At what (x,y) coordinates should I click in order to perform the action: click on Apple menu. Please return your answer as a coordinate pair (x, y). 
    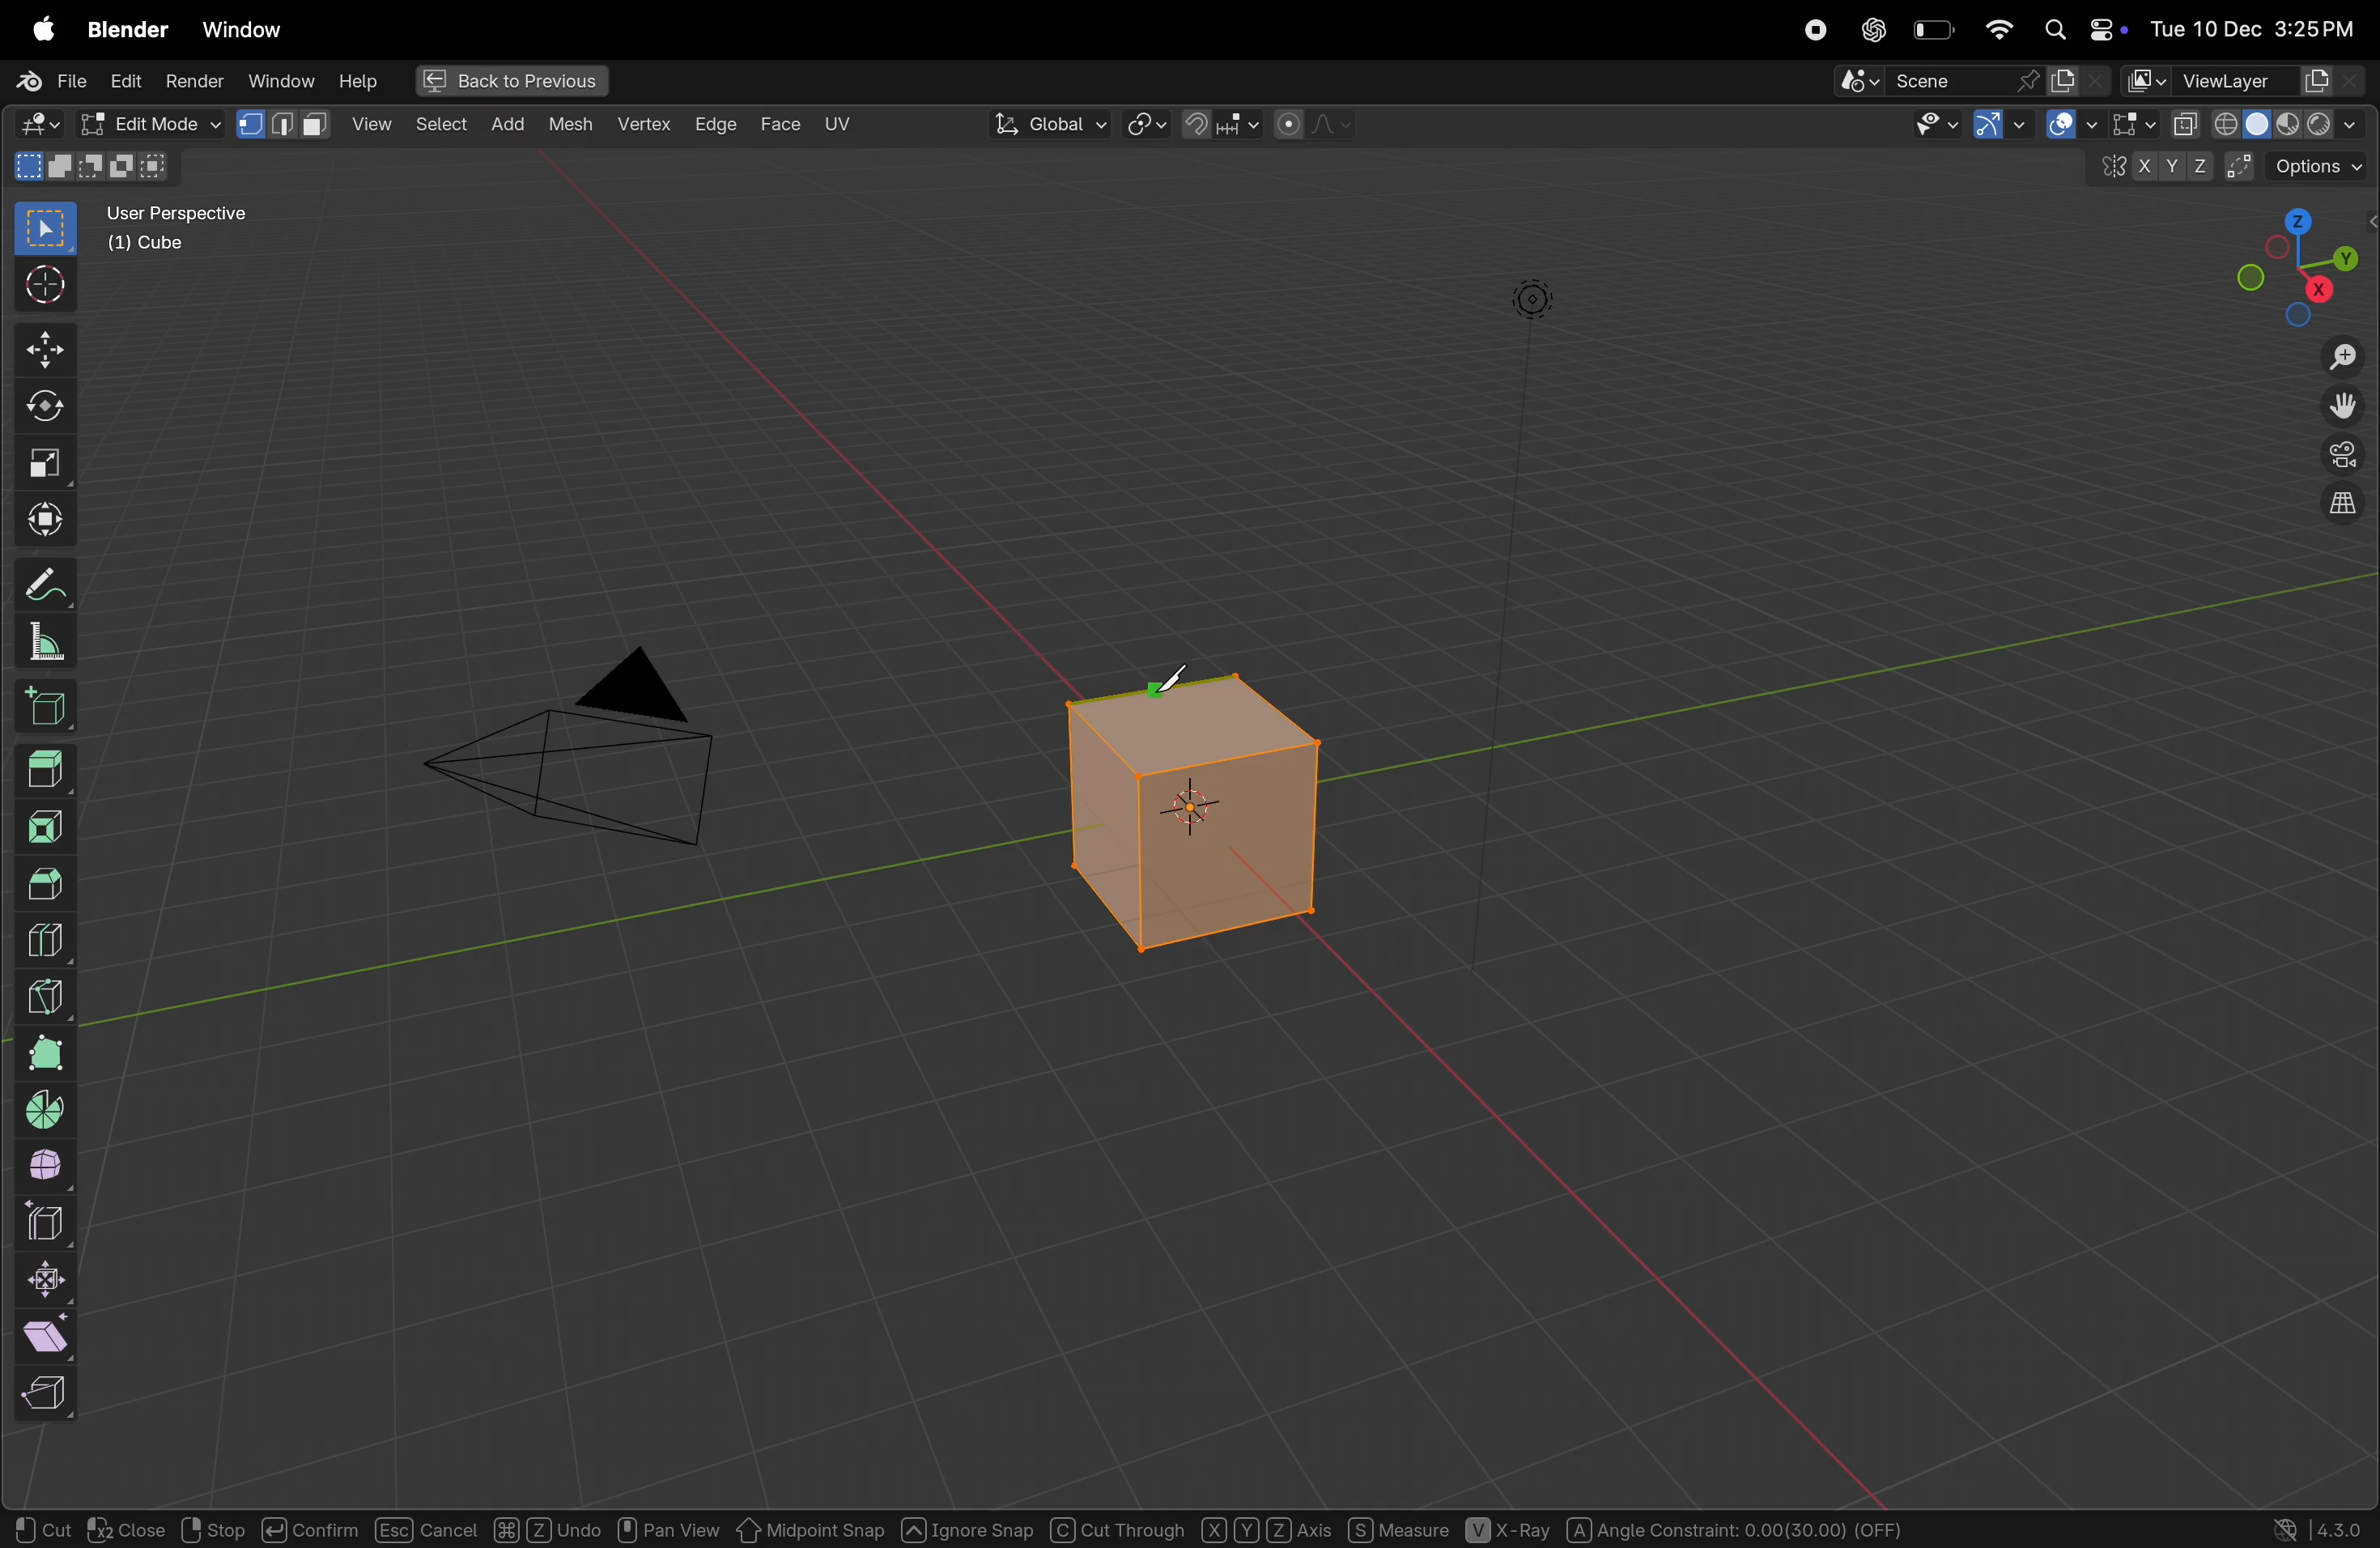
    Looking at the image, I should click on (33, 29).